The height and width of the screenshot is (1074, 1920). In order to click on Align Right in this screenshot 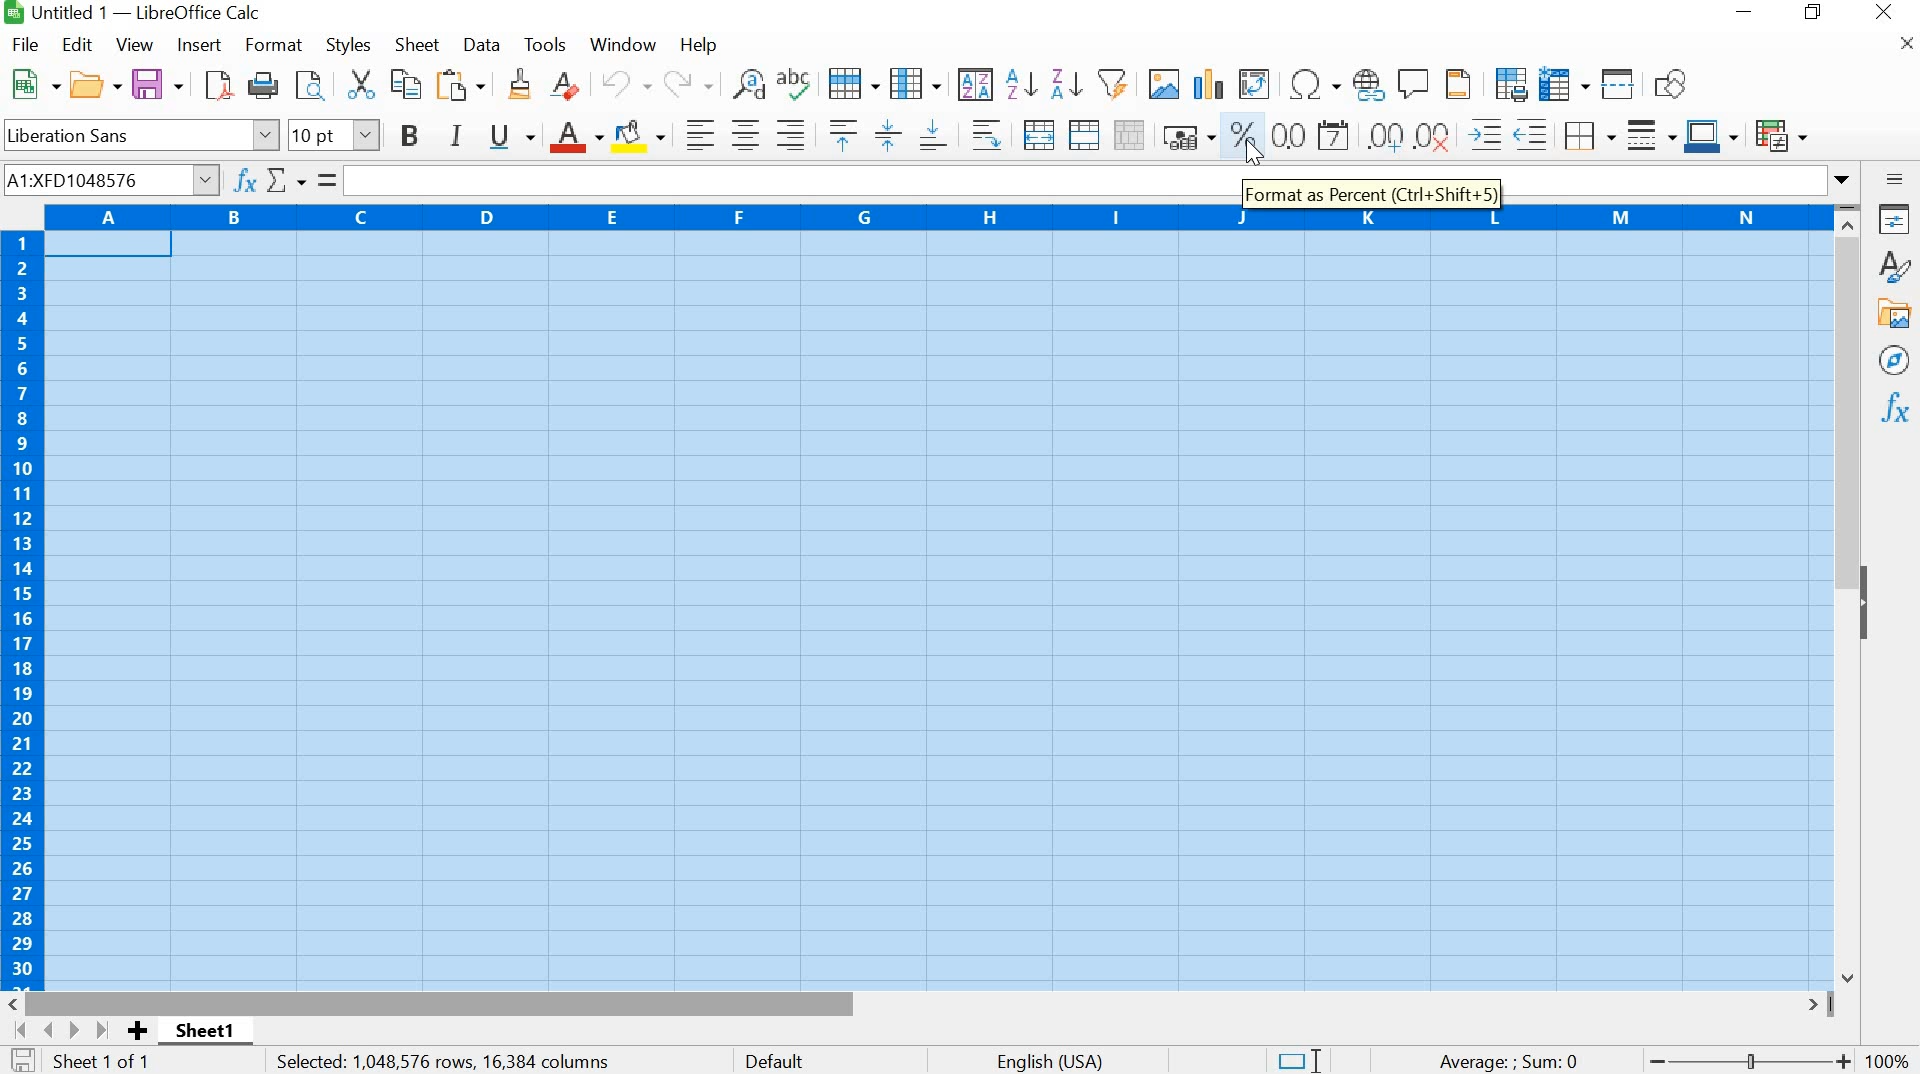, I will do `click(791, 135)`.